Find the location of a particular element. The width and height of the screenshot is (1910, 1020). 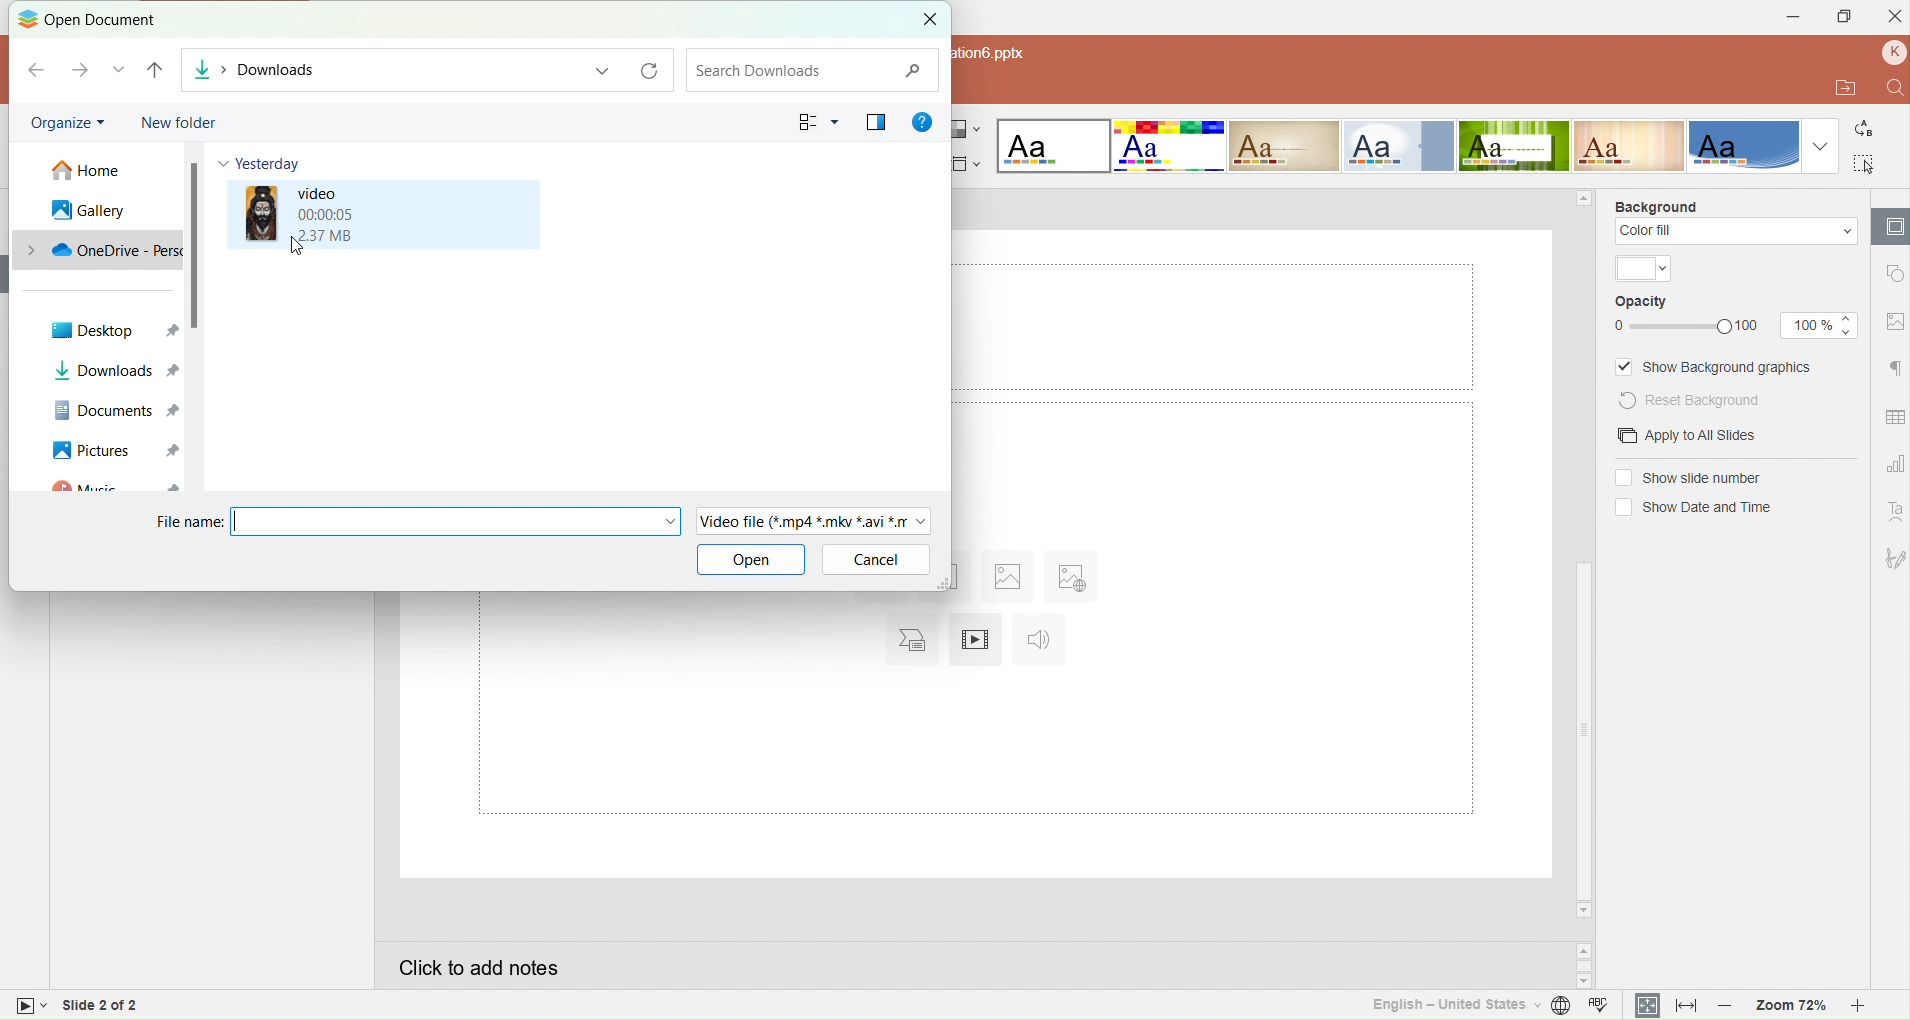

Insert video is located at coordinates (975, 642).